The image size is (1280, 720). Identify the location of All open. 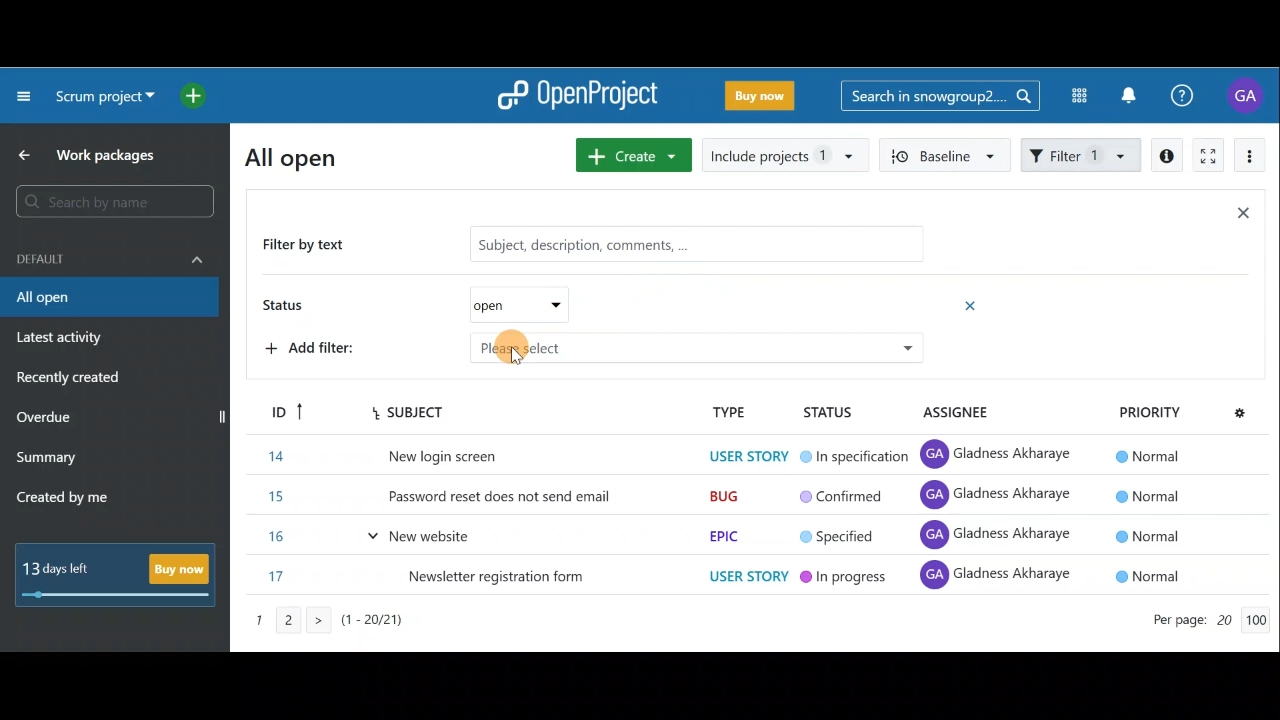
(303, 156).